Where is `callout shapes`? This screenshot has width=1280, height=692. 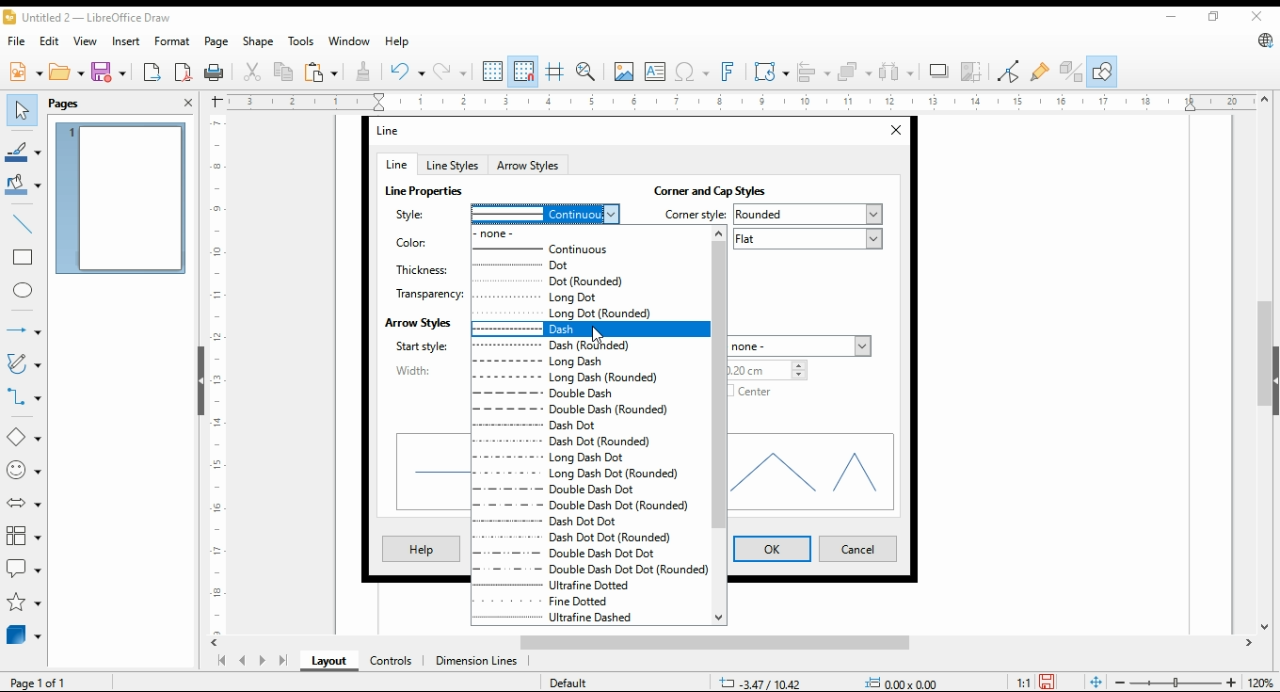 callout shapes is located at coordinates (24, 566).